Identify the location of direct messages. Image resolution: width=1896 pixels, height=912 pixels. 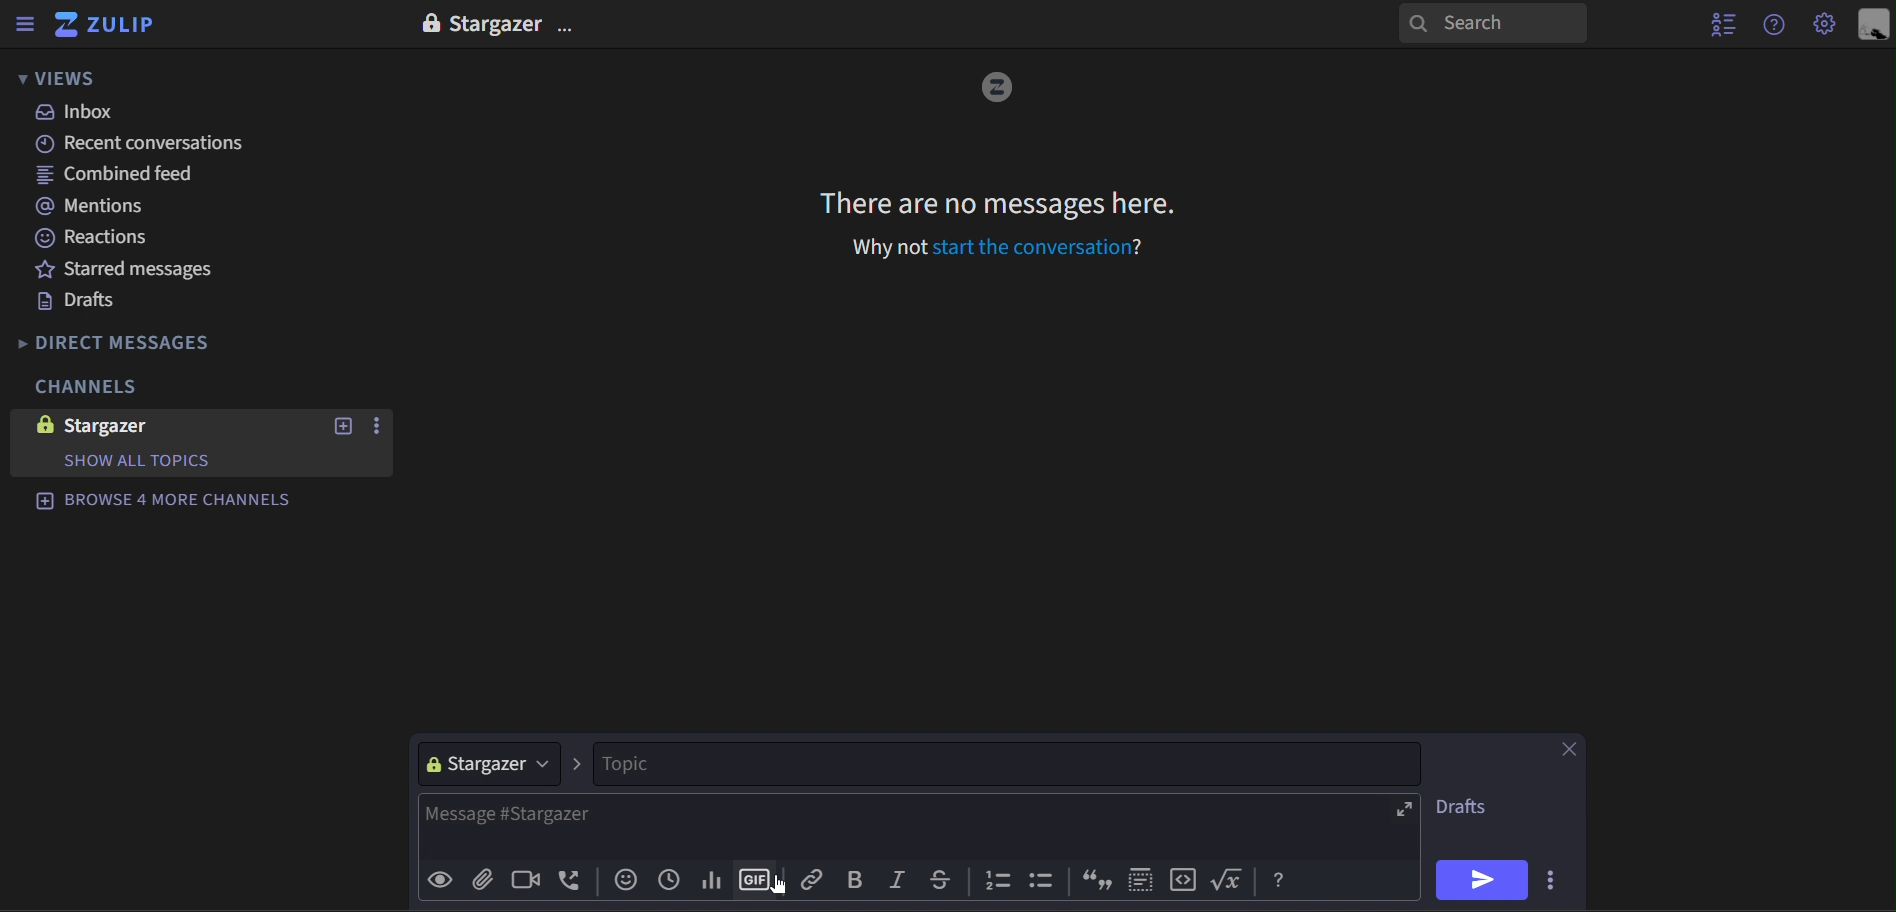
(111, 341).